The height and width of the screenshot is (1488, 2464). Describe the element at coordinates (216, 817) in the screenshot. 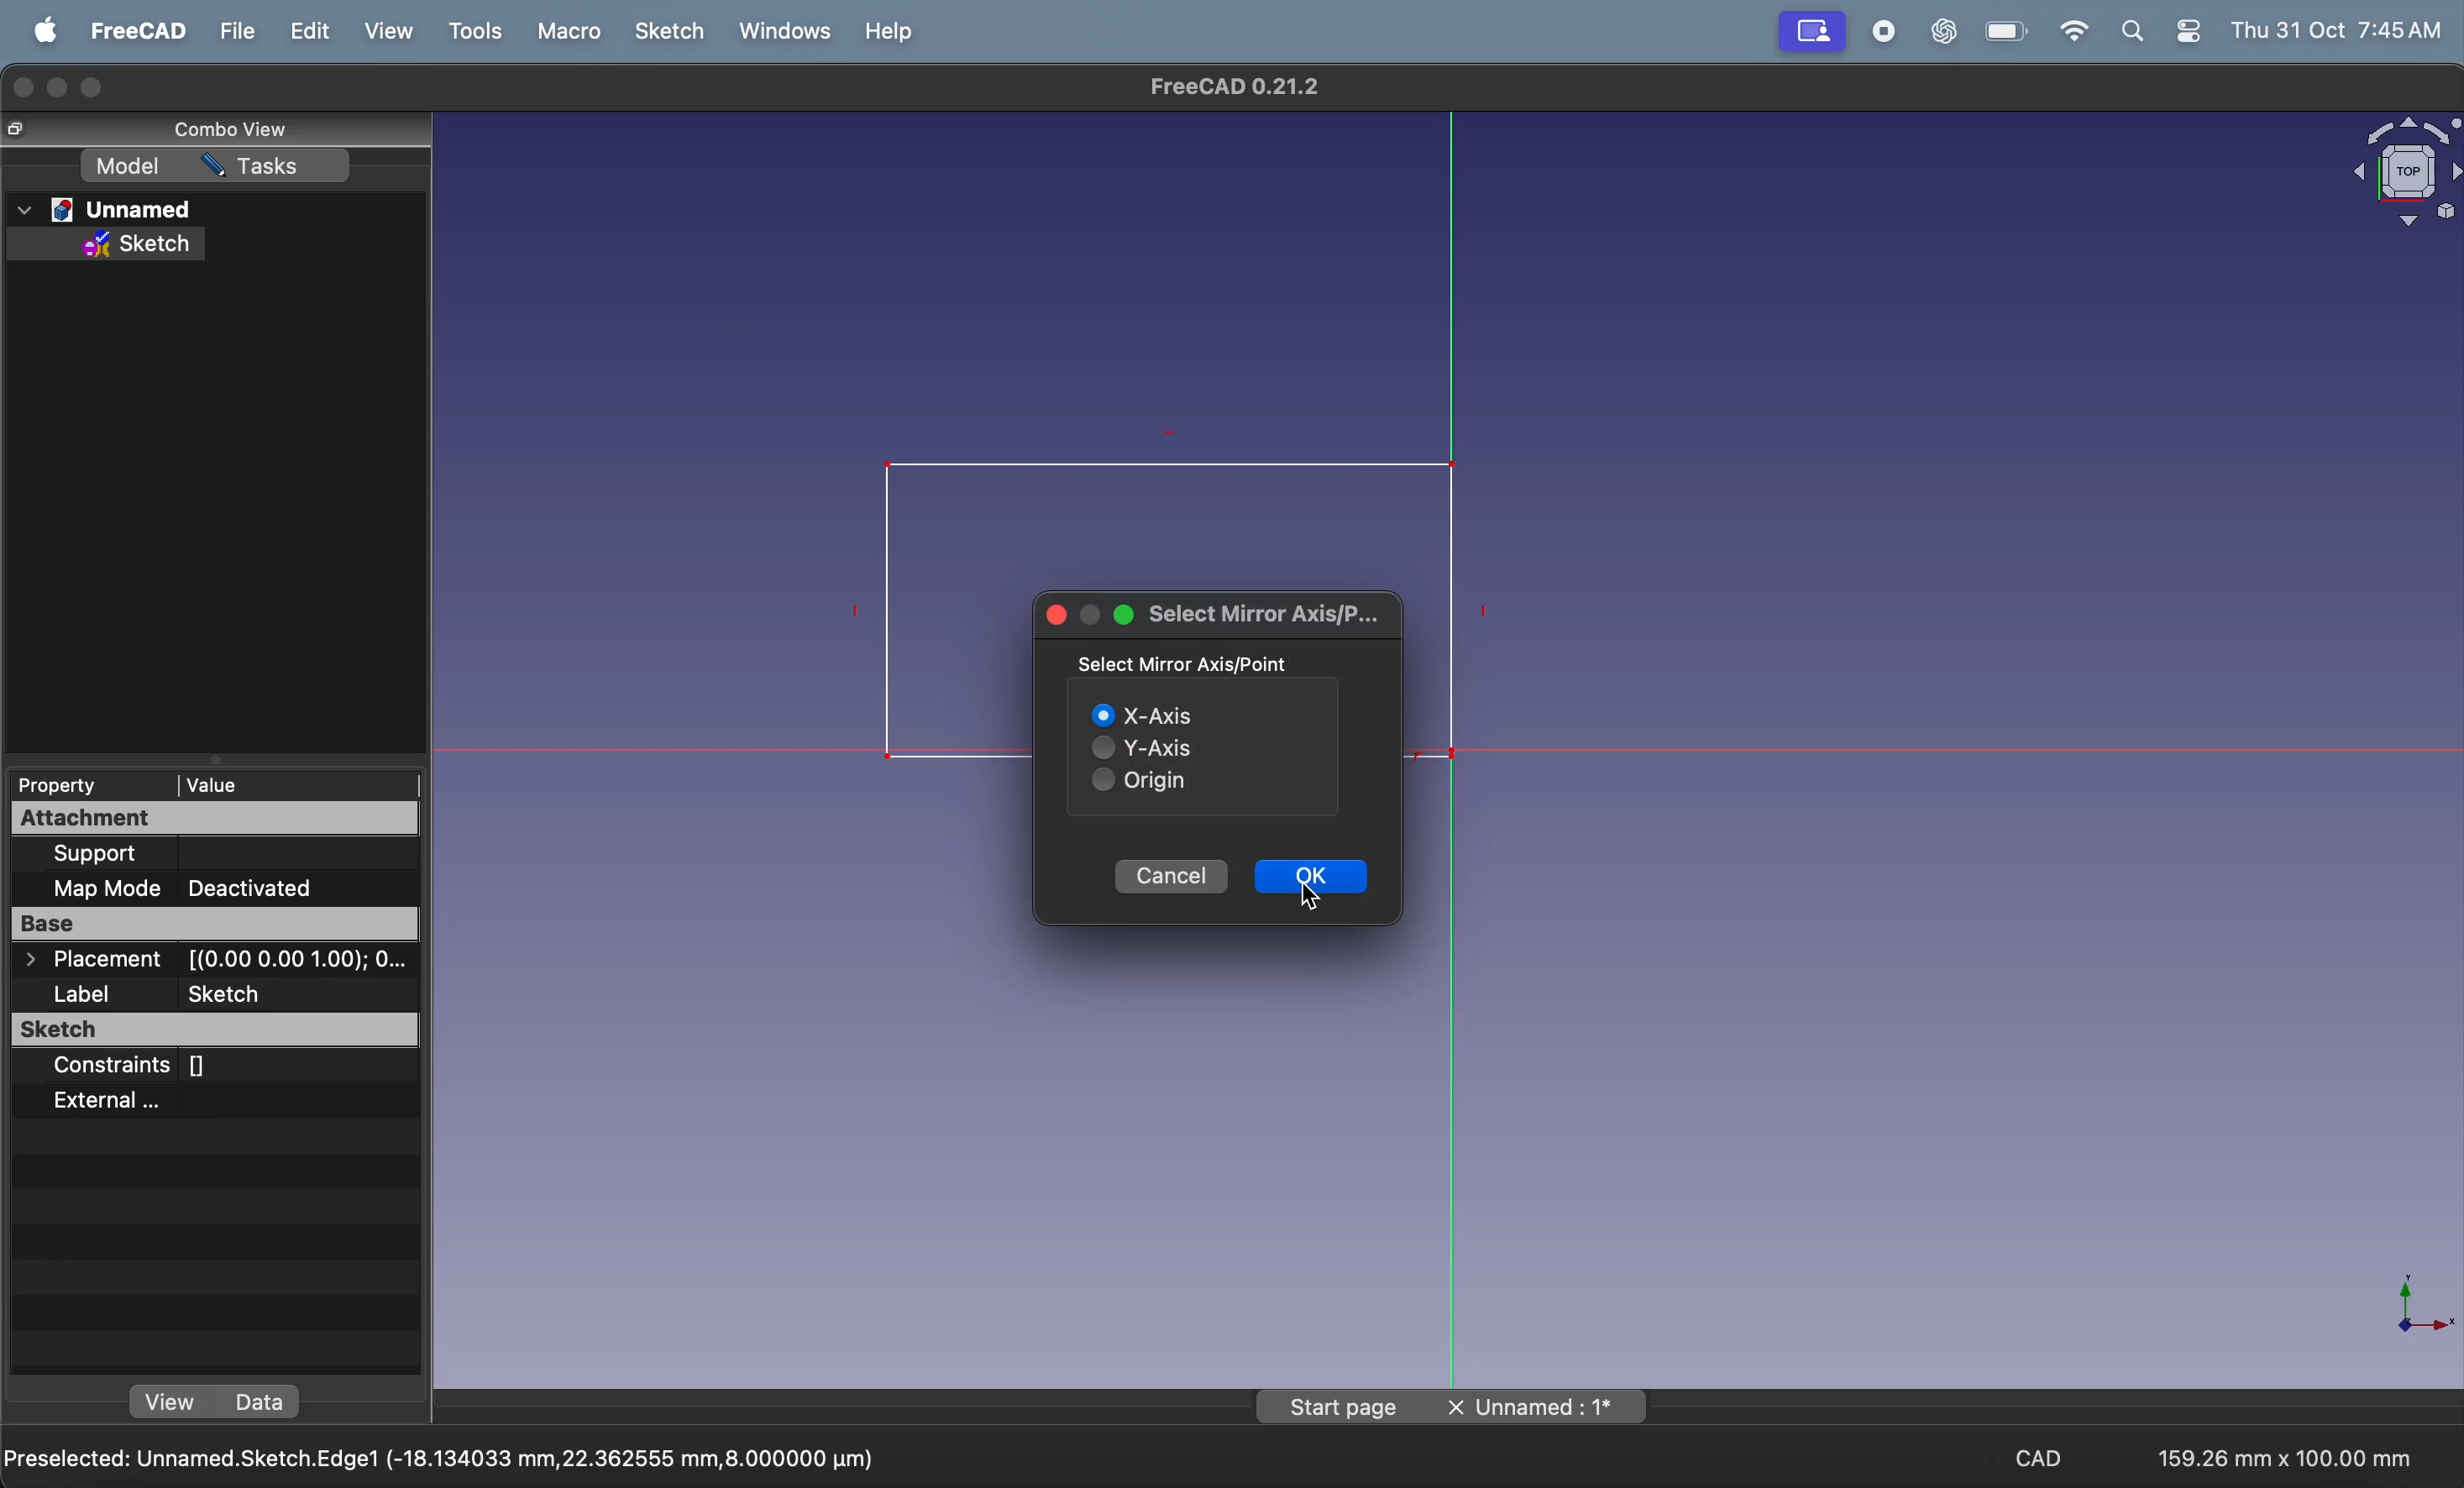

I see `attachment` at that location.